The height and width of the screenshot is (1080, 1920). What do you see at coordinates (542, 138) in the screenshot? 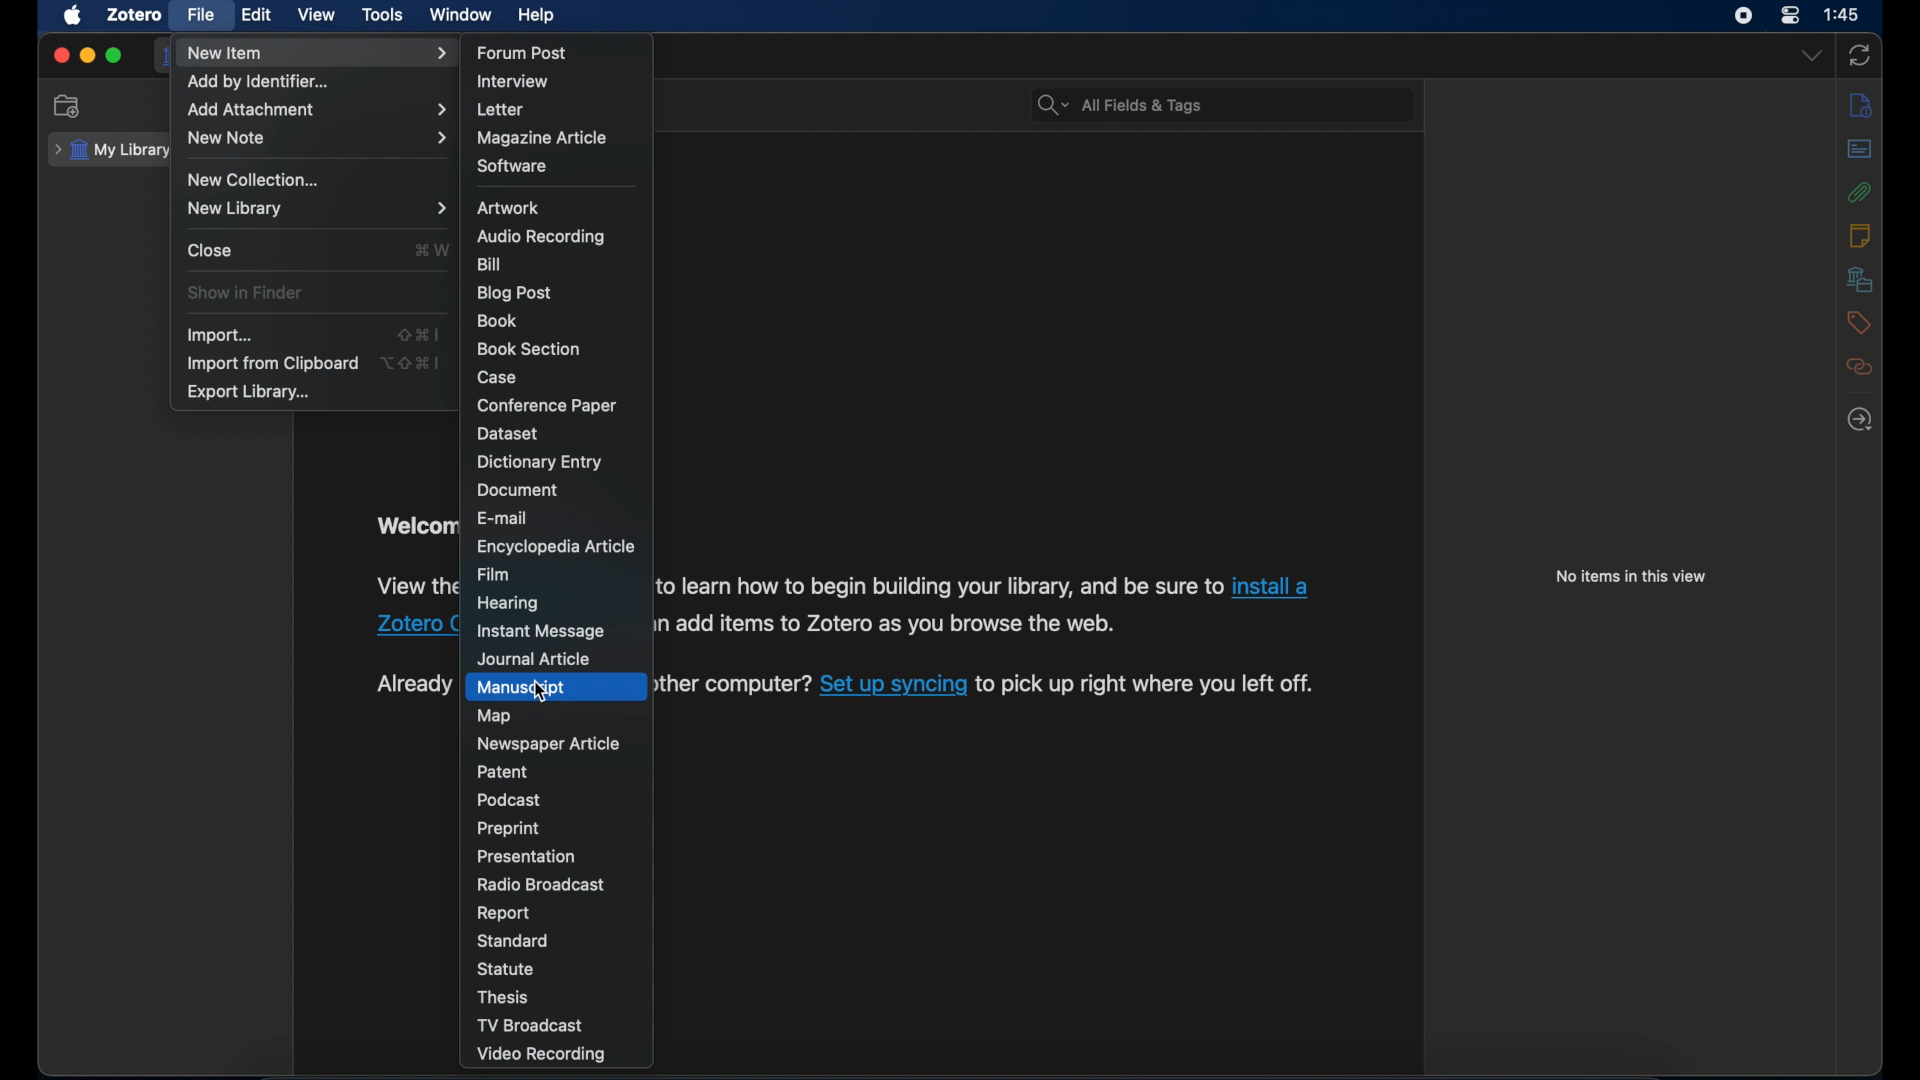
I see `magazine article` at bounding box center [542, 138].